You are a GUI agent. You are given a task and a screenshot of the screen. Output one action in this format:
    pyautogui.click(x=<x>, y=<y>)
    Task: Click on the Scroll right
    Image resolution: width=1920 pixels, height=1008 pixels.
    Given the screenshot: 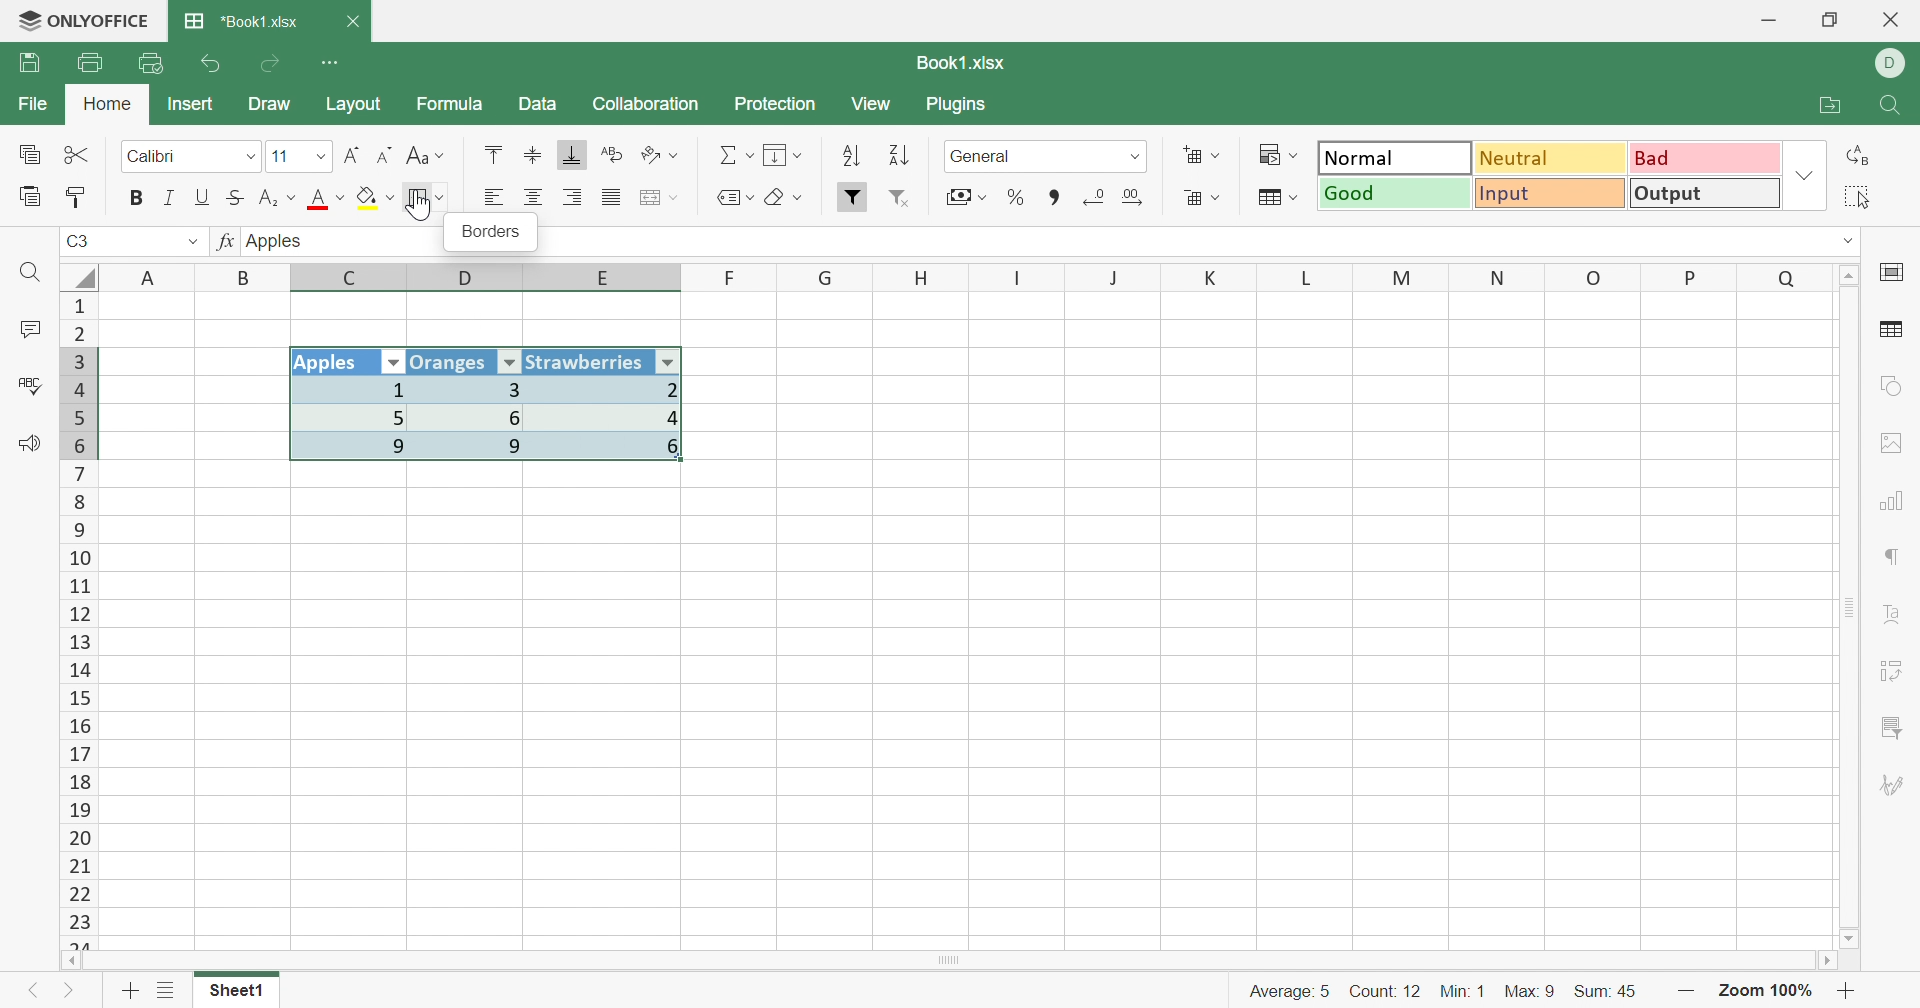 What is the action you would take?
    pyautogui.click(x=1823, y=961)
    